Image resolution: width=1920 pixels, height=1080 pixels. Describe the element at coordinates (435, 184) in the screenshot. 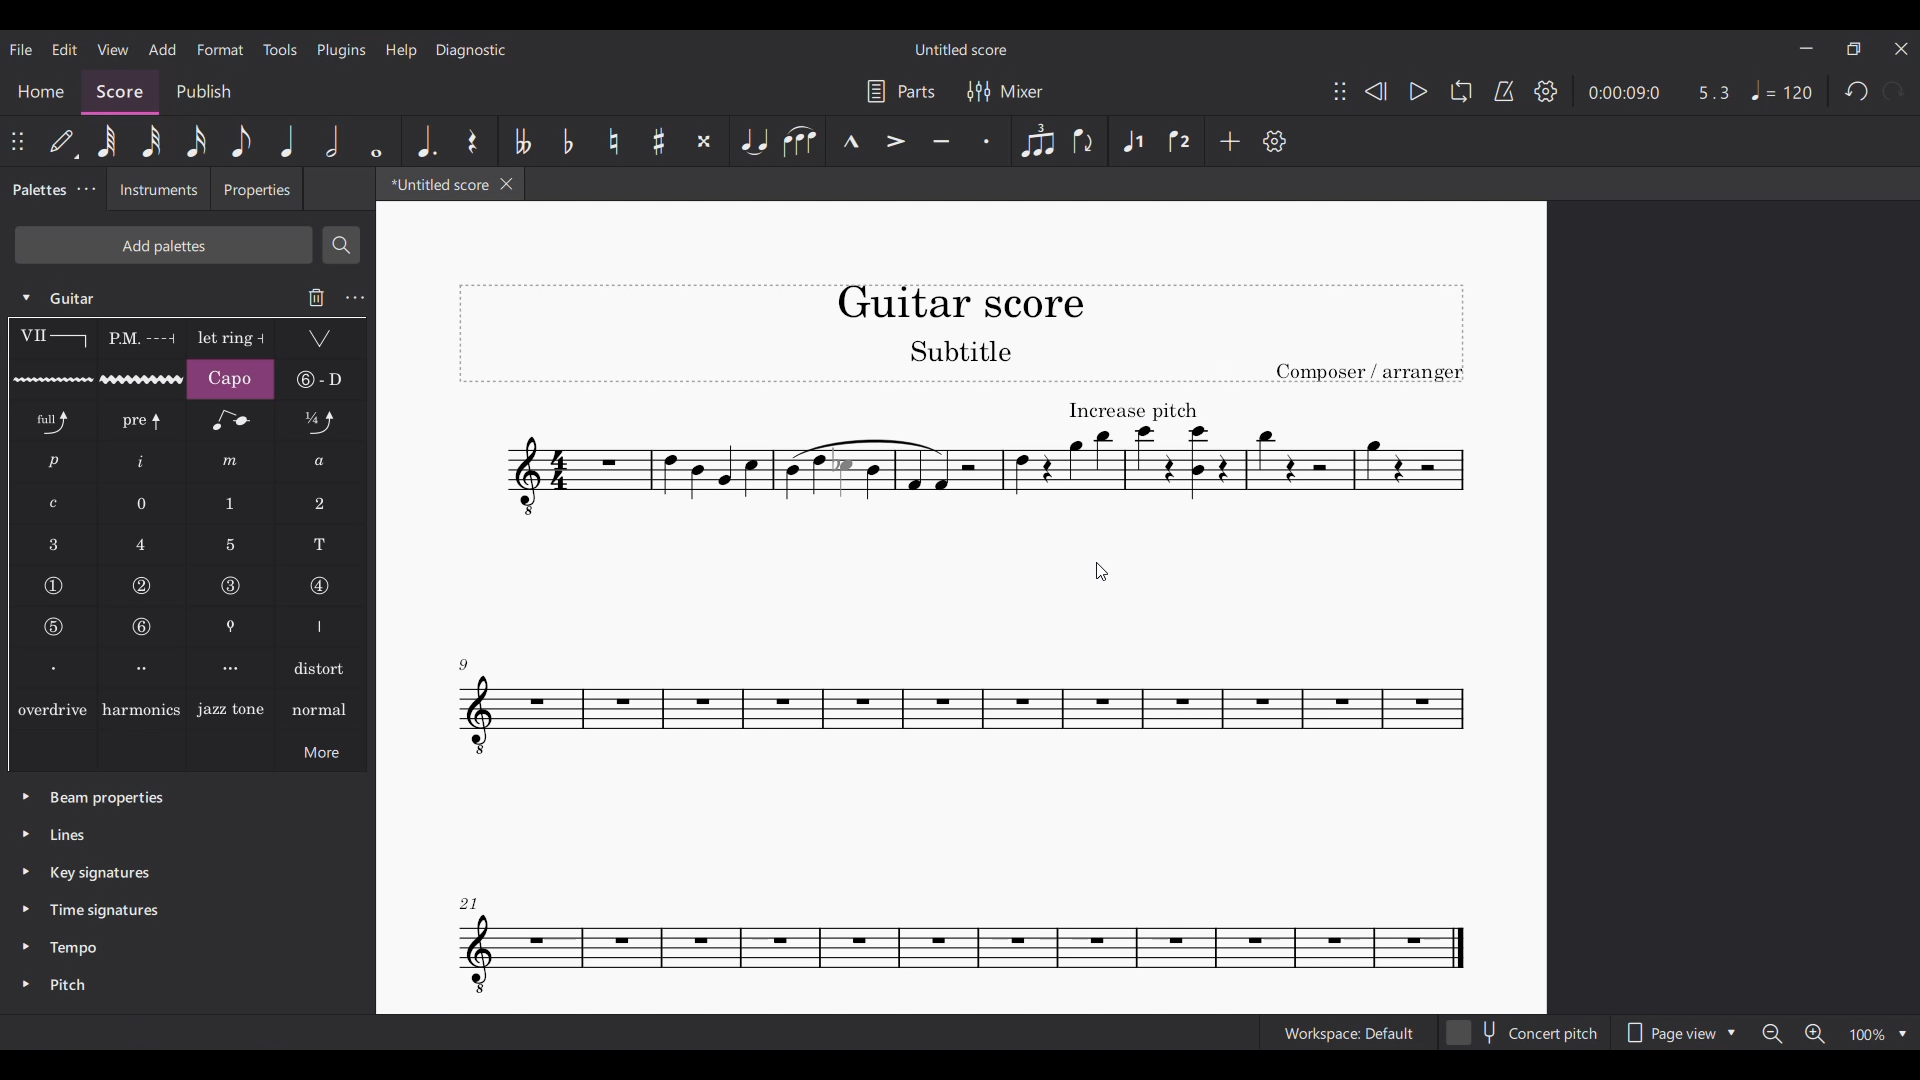

I see `Current tab` at that location.